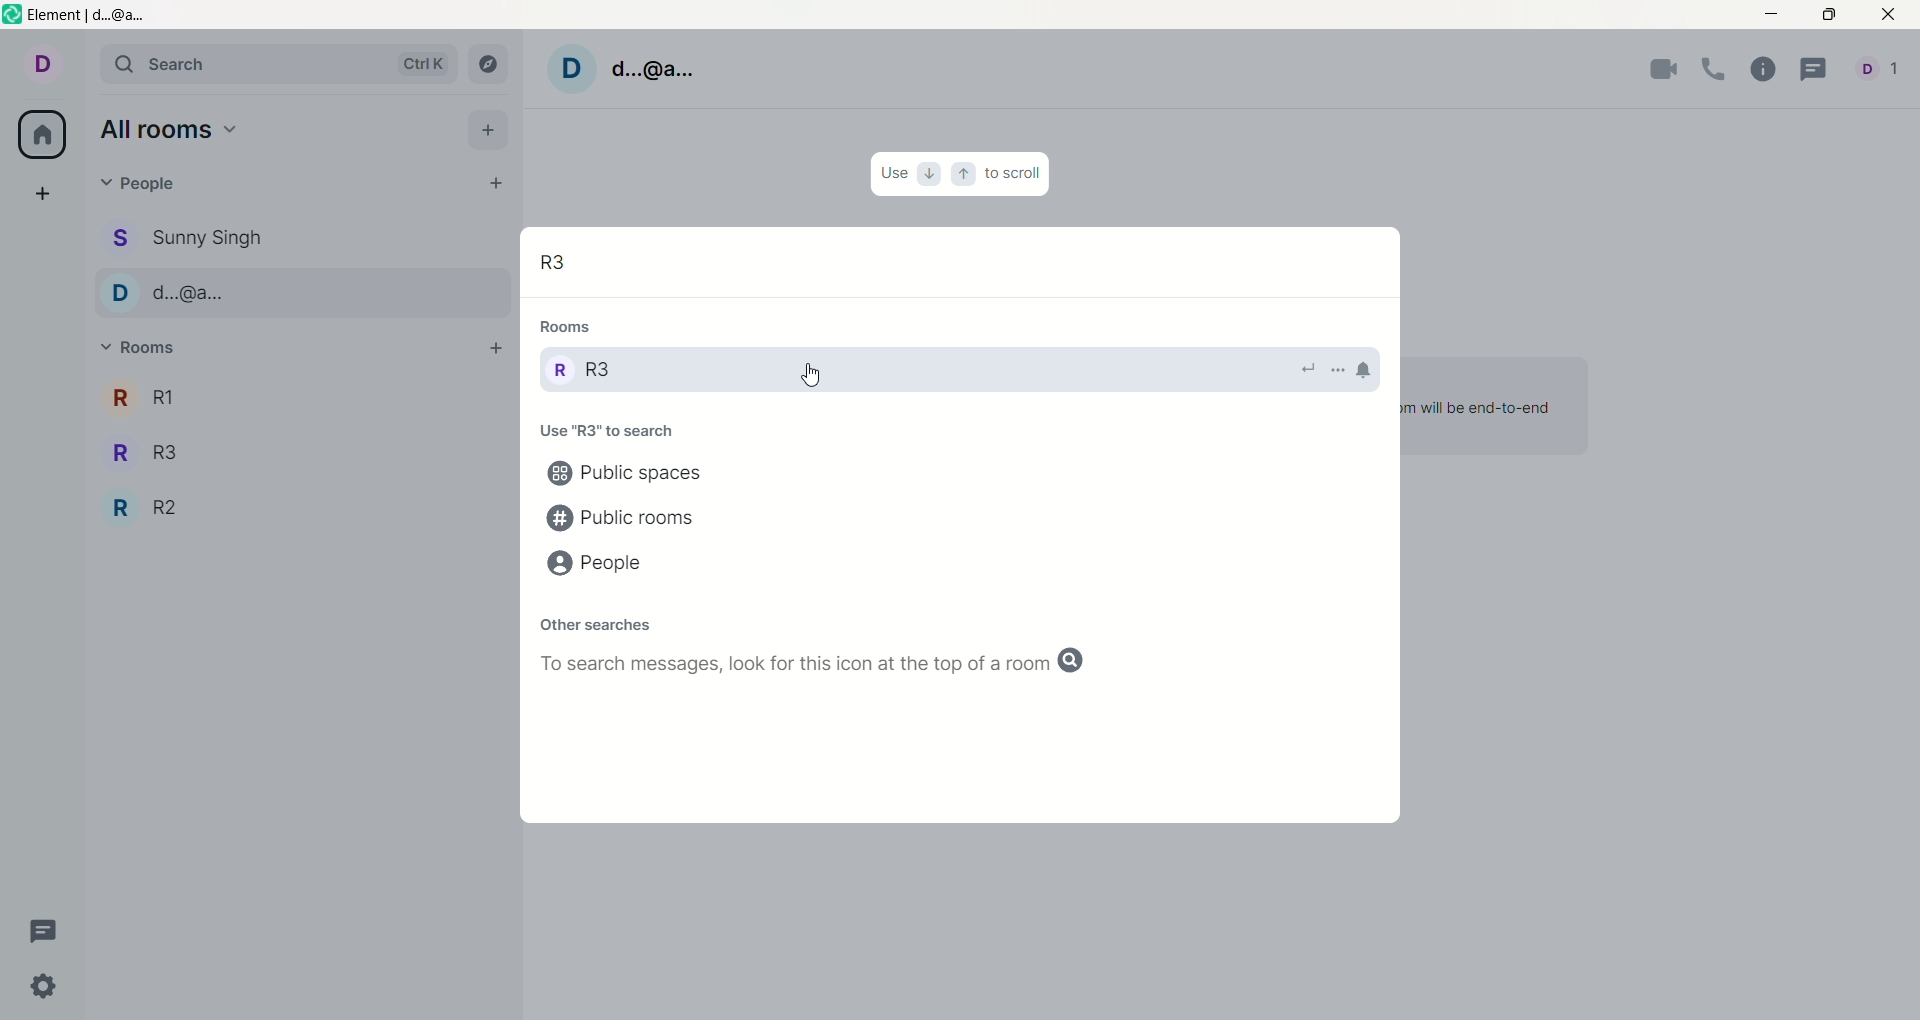 Image resolution: width=1920 pixels, height=1020 pixels. I want to click on explore rooms, so click(485, 66).